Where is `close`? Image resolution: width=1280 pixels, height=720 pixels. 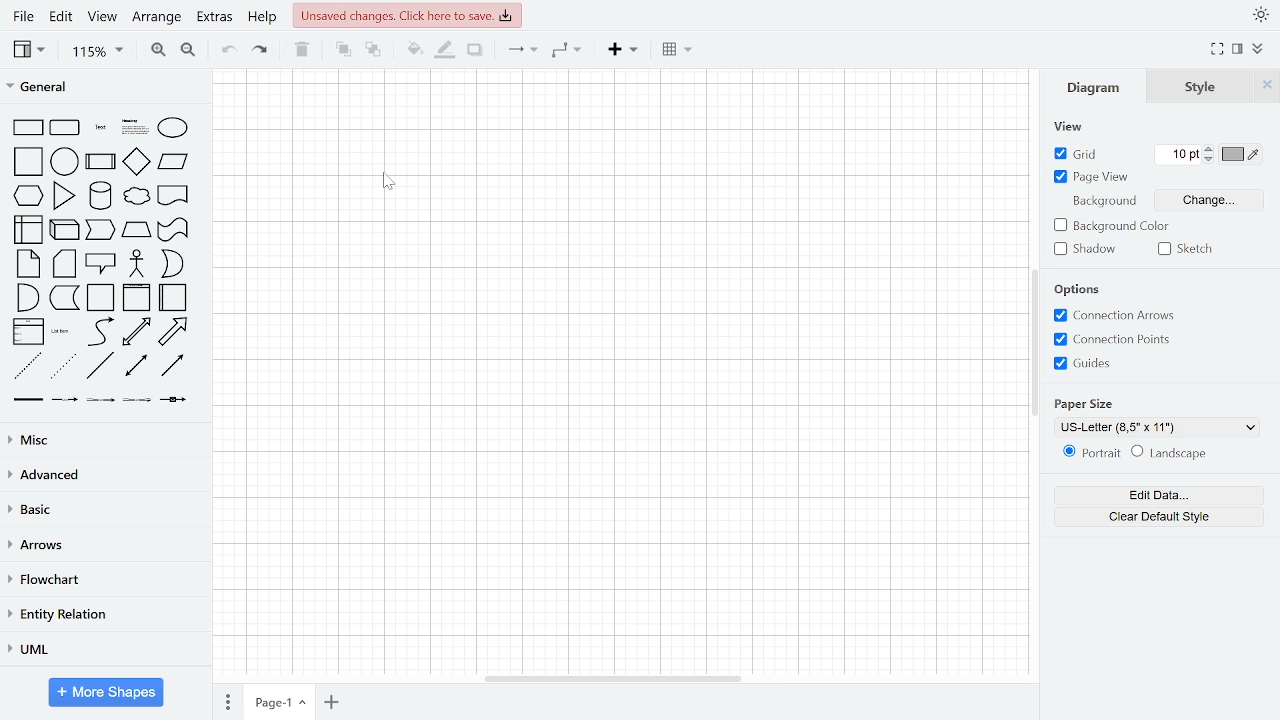 close is located at coordinates (1266, 88).